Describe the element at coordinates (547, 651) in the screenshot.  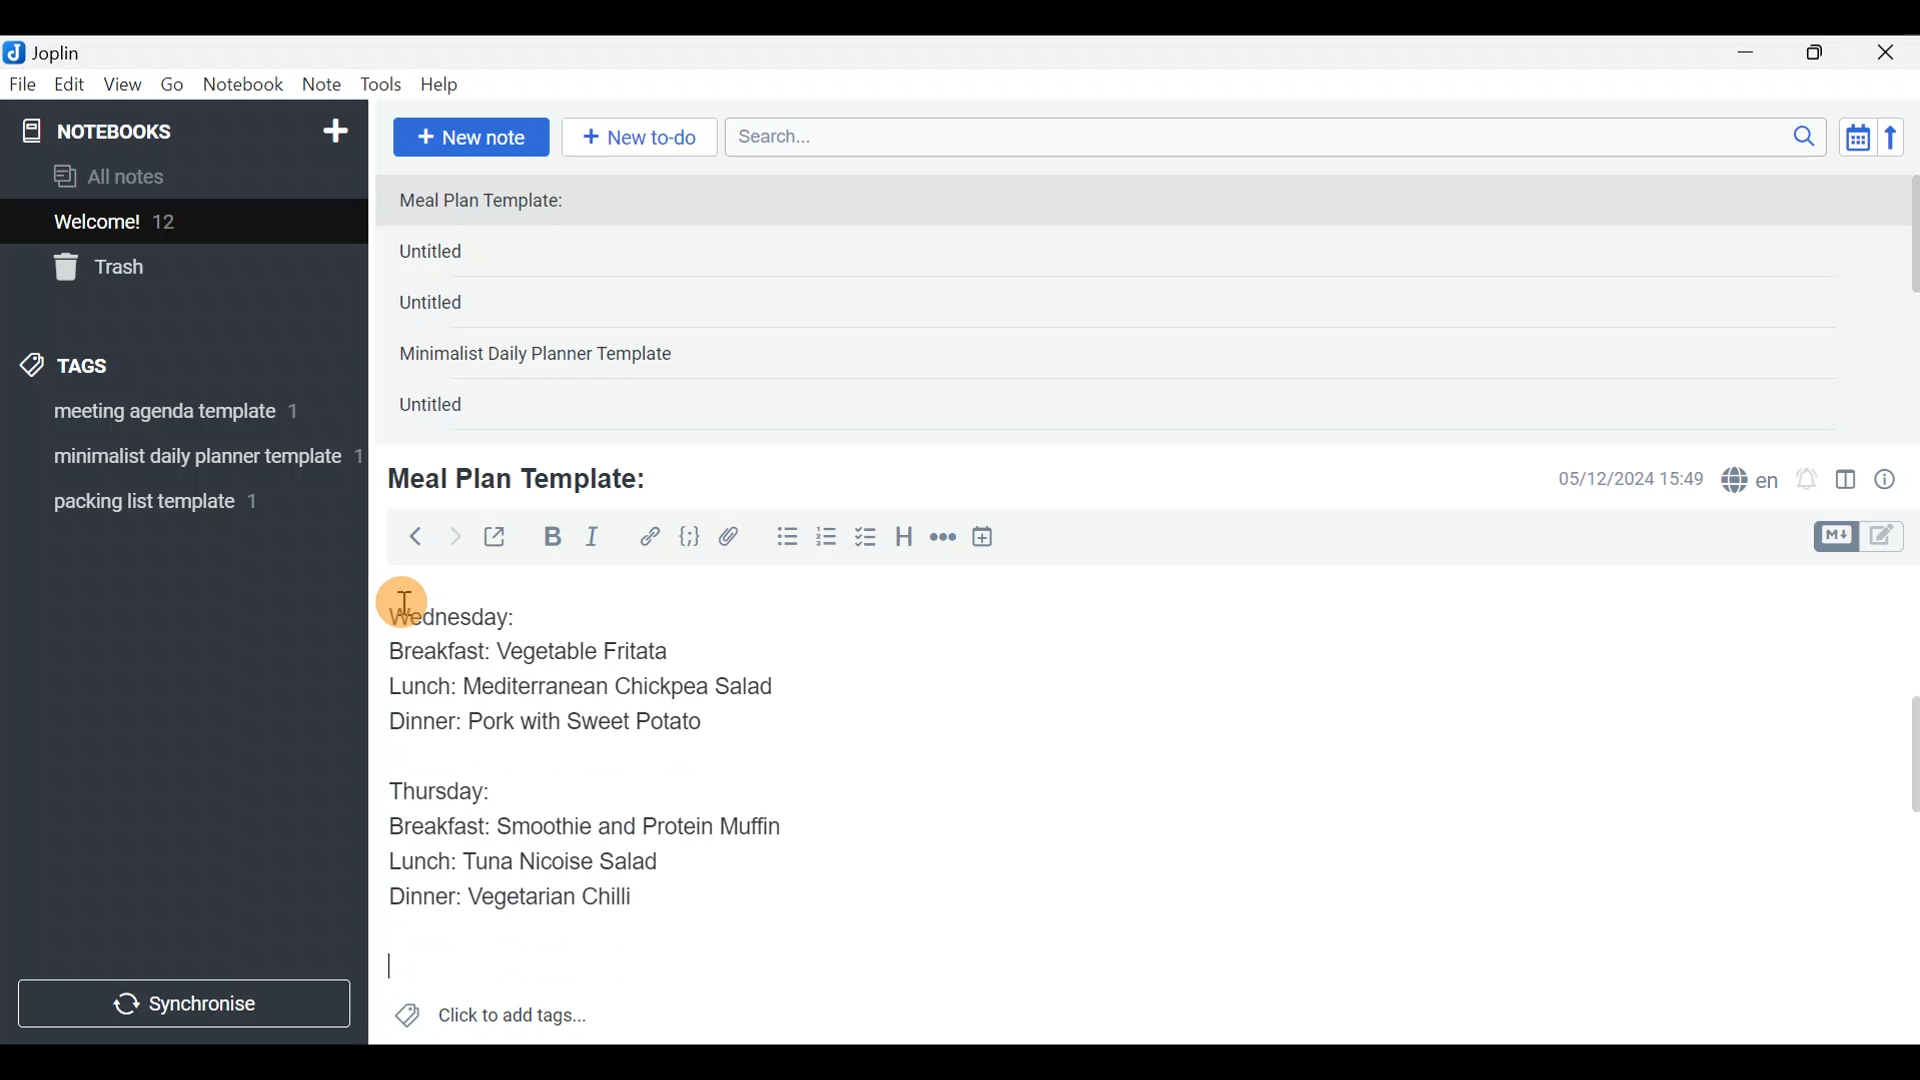
I see `Breakfast: Vegetable Fritata` at that location.